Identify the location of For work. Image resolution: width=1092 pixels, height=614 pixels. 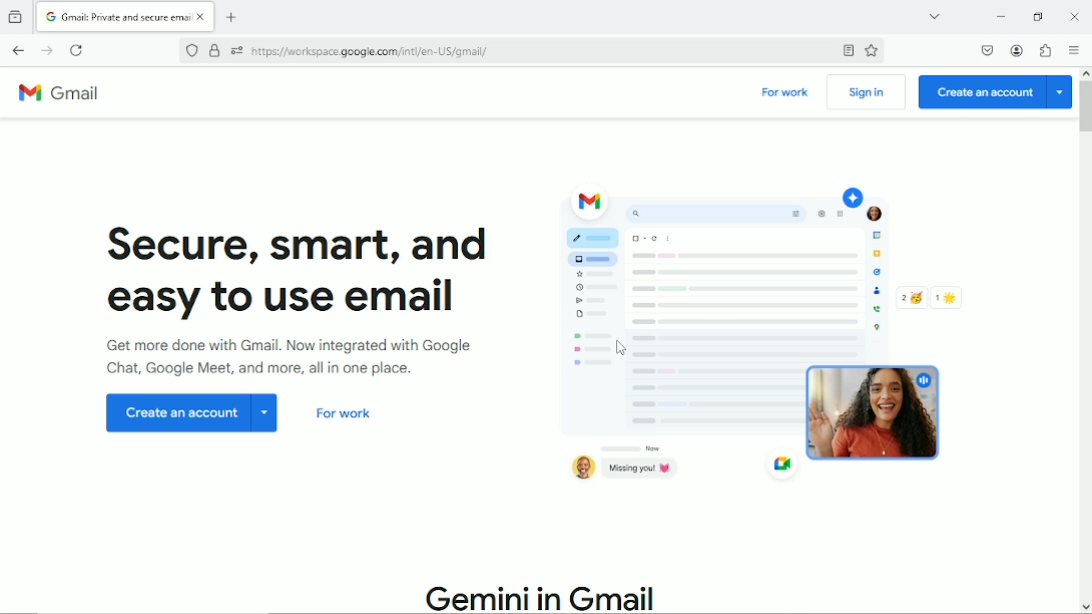
(786, 94).